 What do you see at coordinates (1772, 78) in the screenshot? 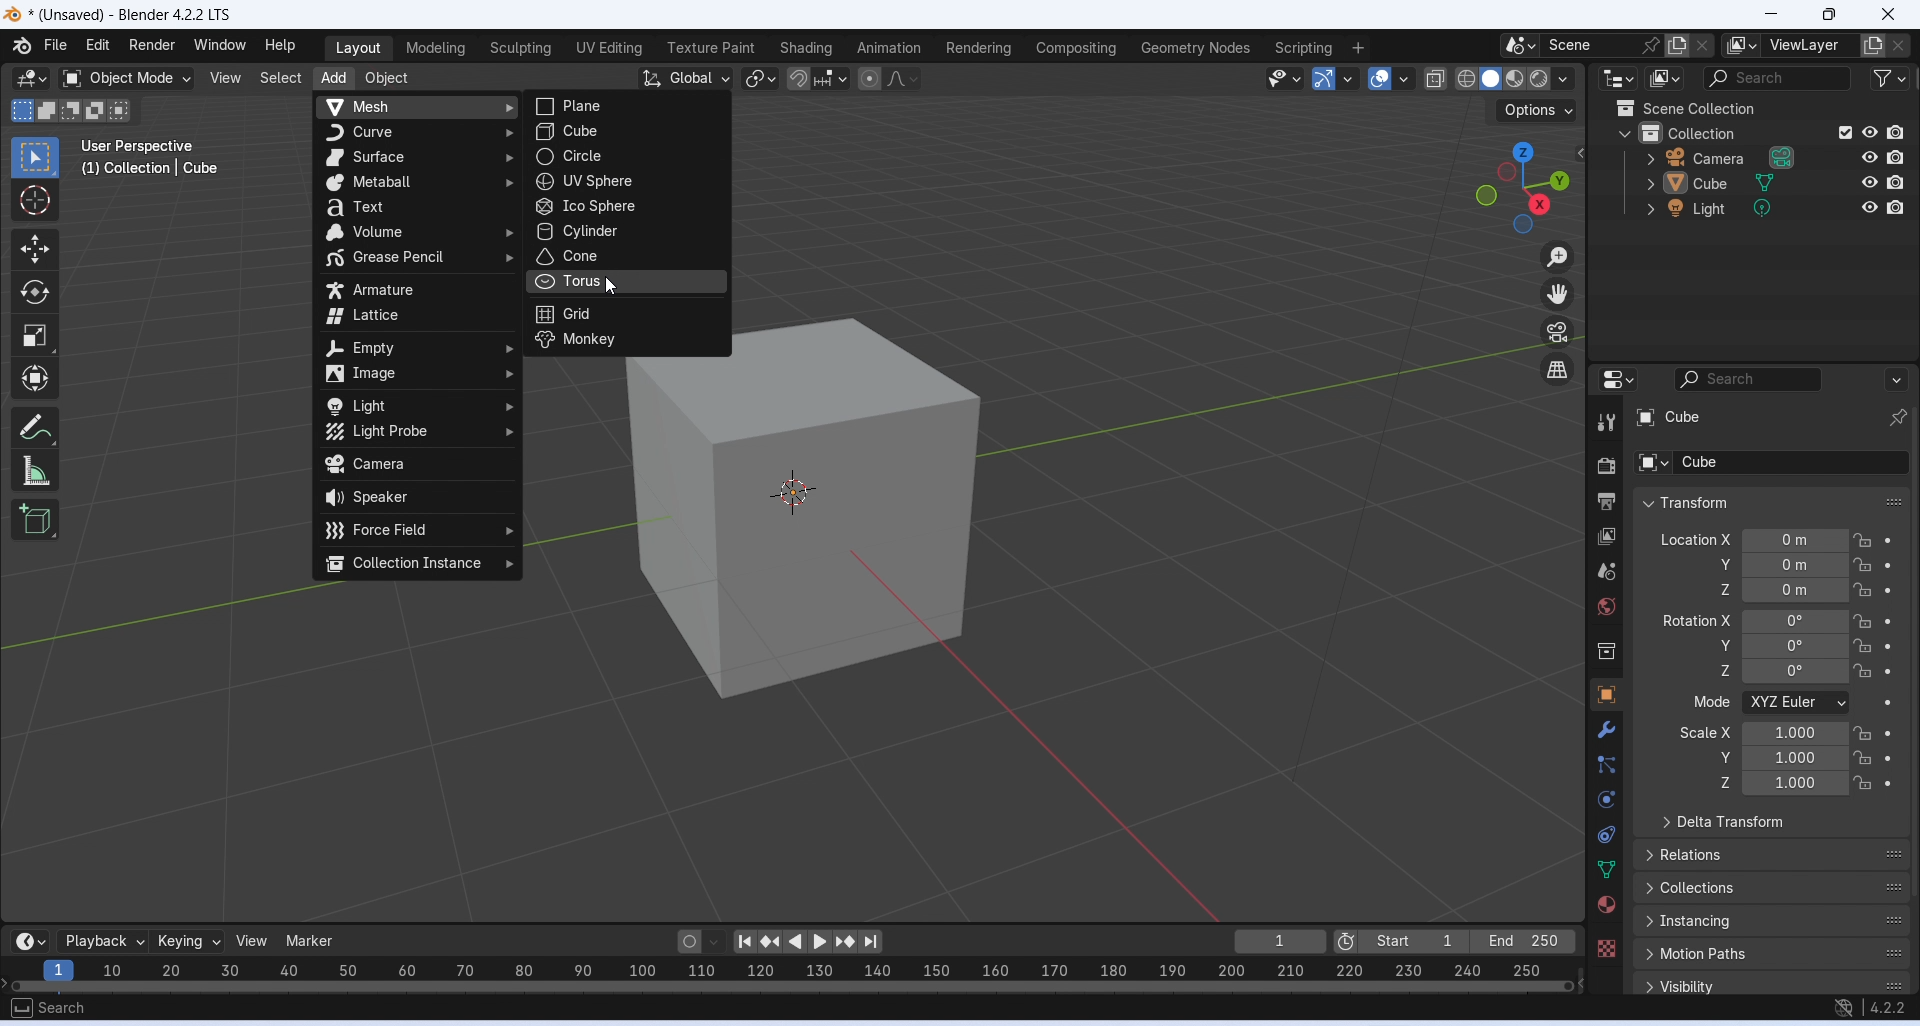
I see `Search` at bounding box center [1772, 78].